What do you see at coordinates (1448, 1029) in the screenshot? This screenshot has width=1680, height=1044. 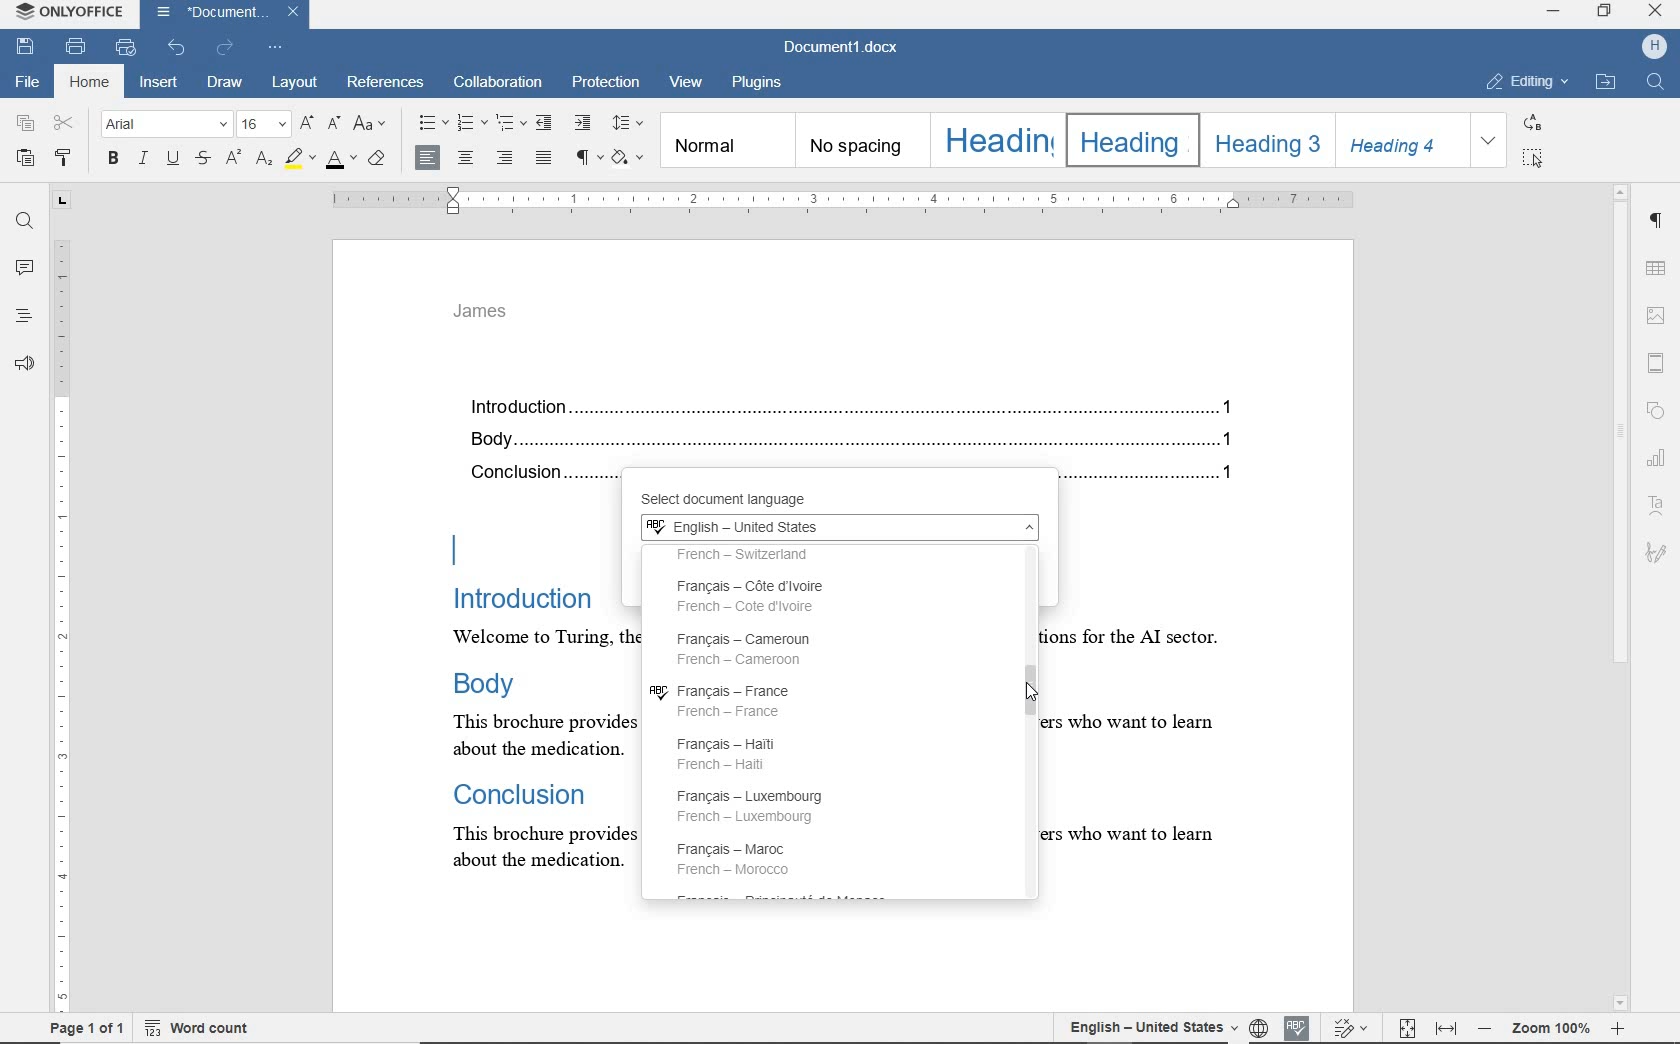 I see `fit to width` at bounding box center [1448, 1029].